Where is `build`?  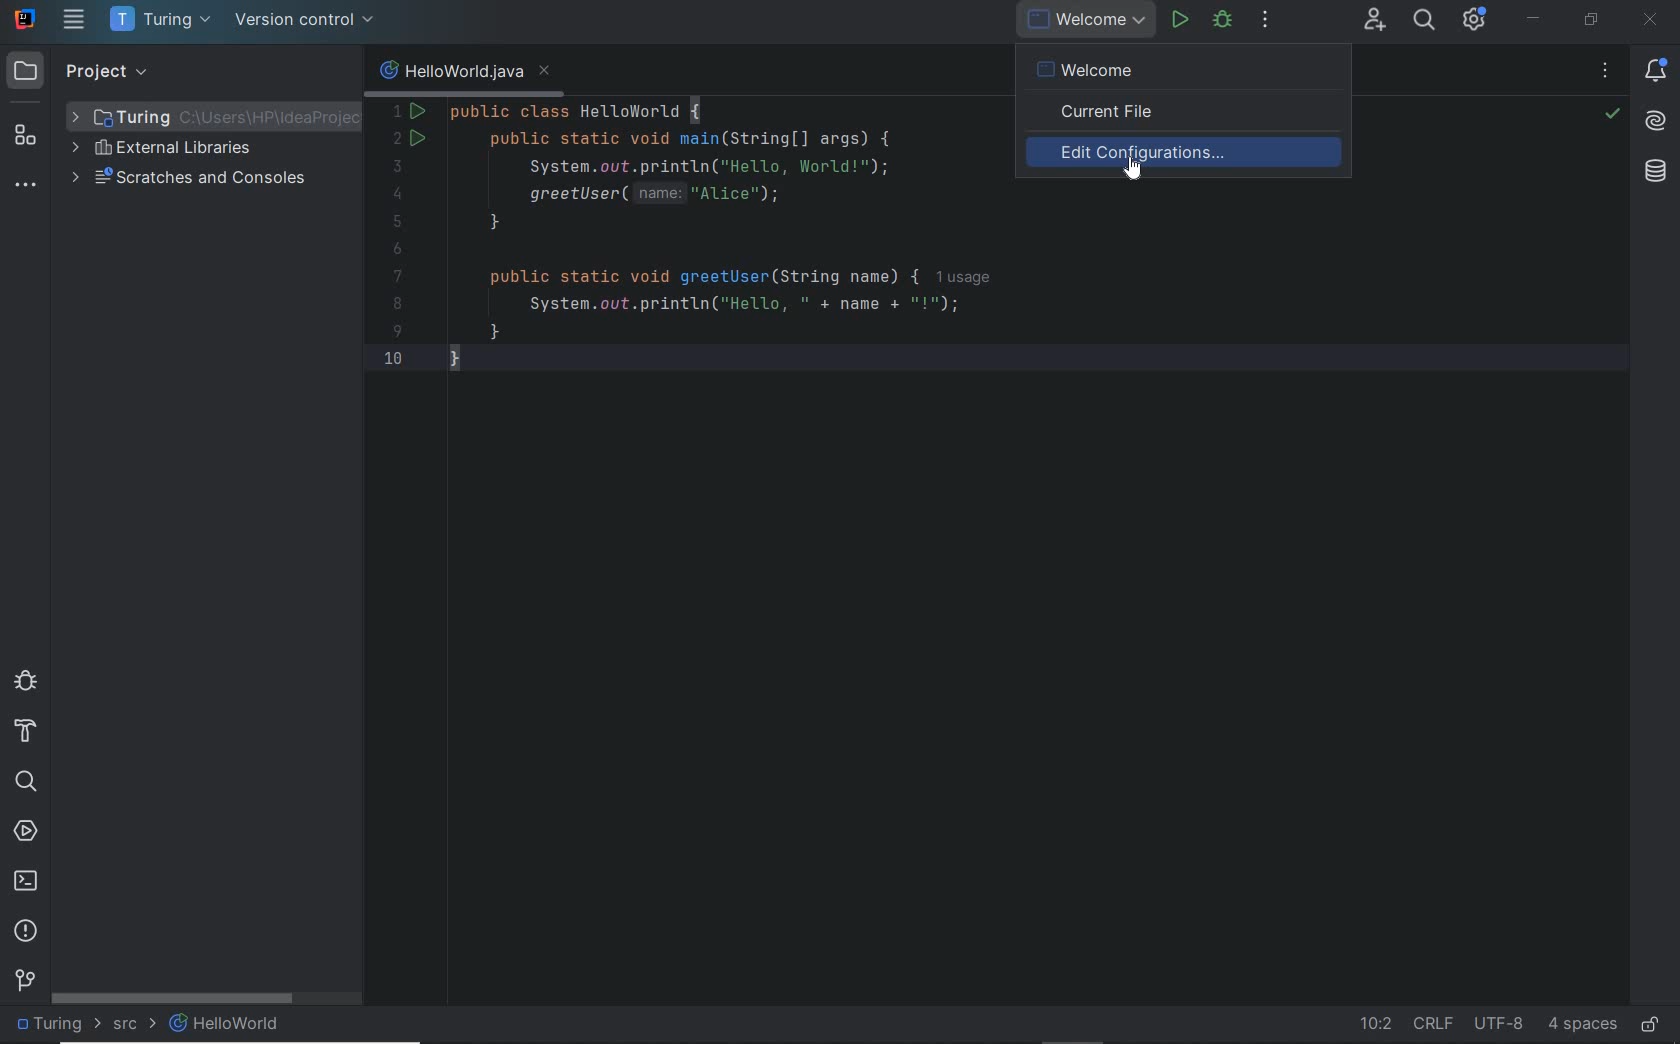
build is located at coordinates (26, 732).